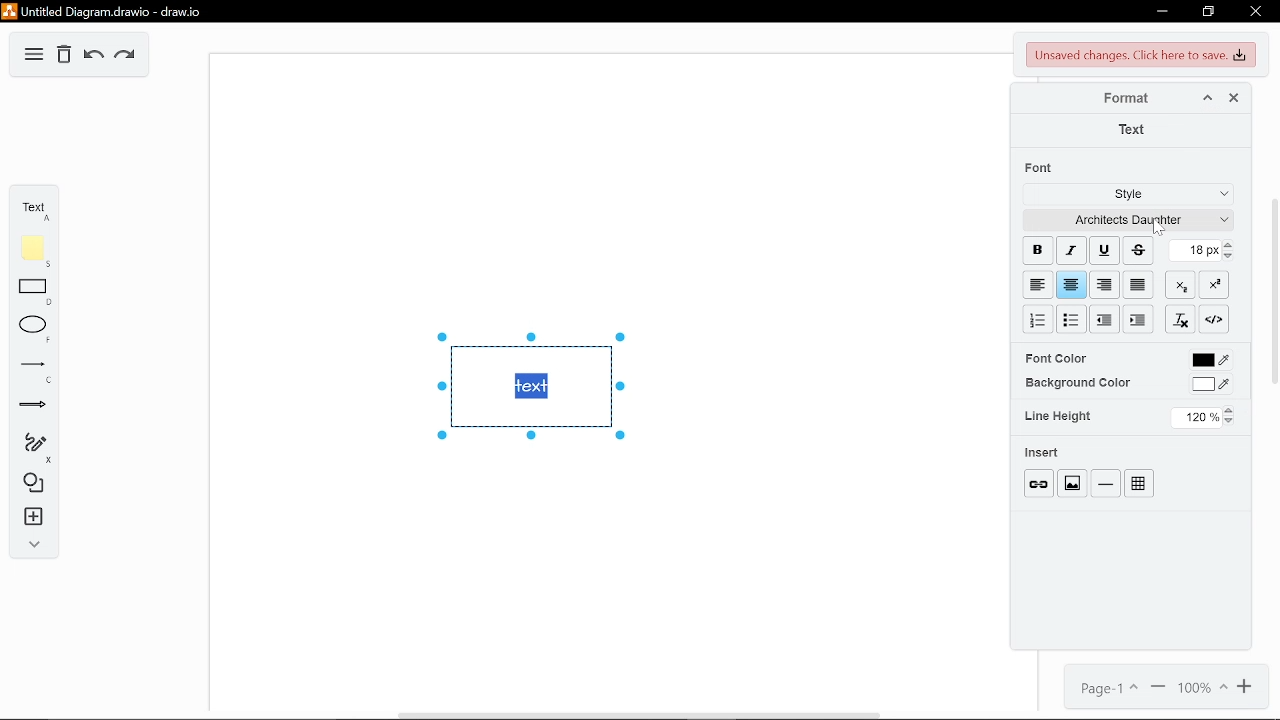  Describe the element at coordinates (1133, 130) in the screenshot. I see `text` at that location.